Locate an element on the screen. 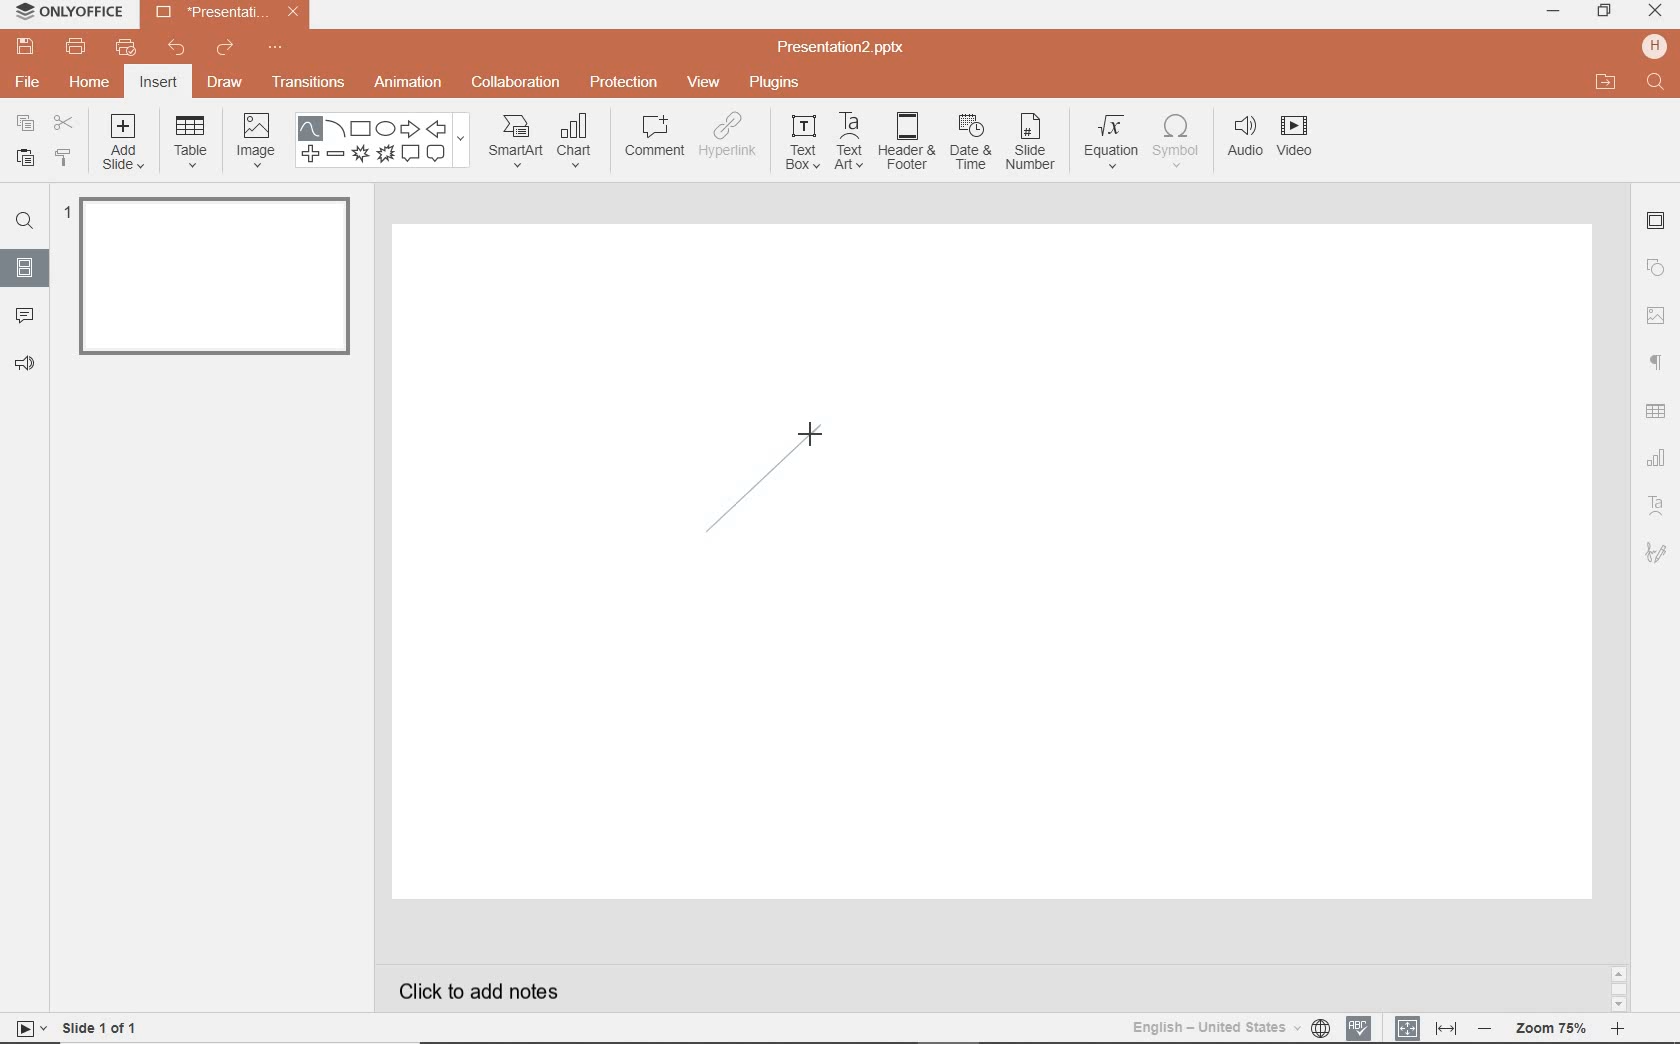  COPY is located at coordinates (20, 123).